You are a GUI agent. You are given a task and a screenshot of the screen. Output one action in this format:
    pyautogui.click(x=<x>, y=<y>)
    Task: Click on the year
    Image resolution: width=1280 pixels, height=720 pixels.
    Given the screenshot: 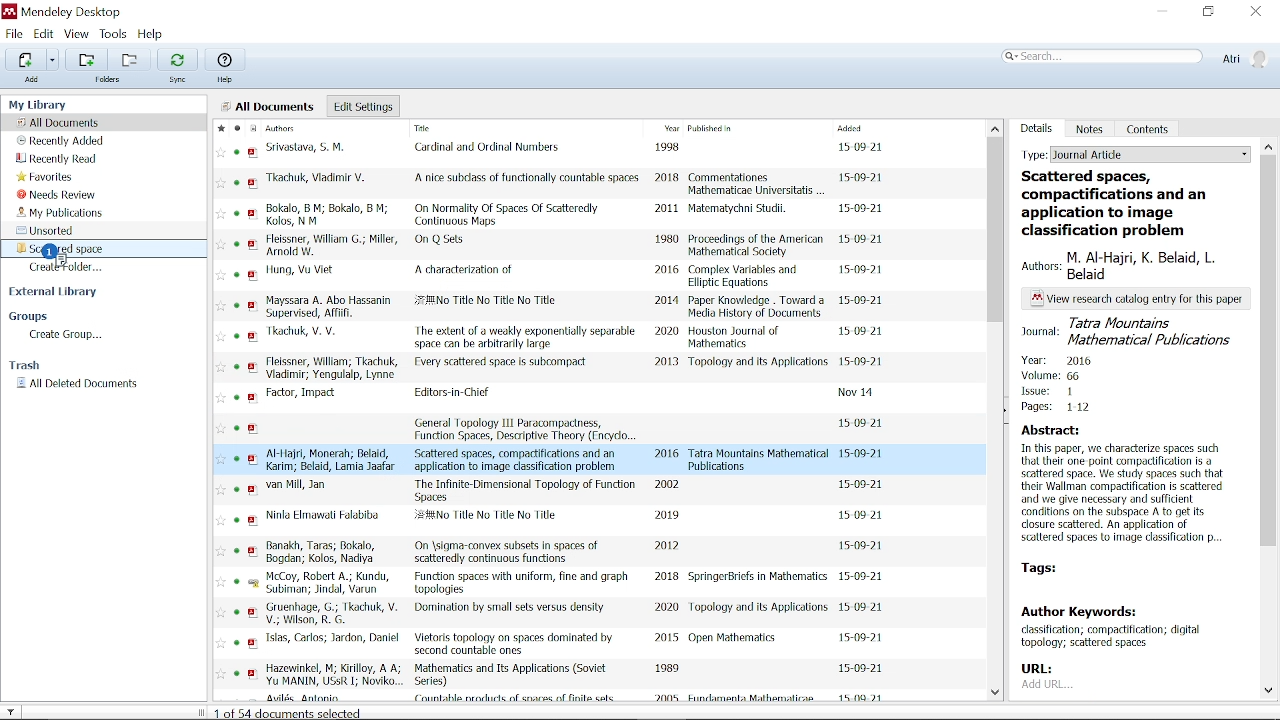 What is the action you would take?
    pyautogui.click(x=1059, y=359)
    